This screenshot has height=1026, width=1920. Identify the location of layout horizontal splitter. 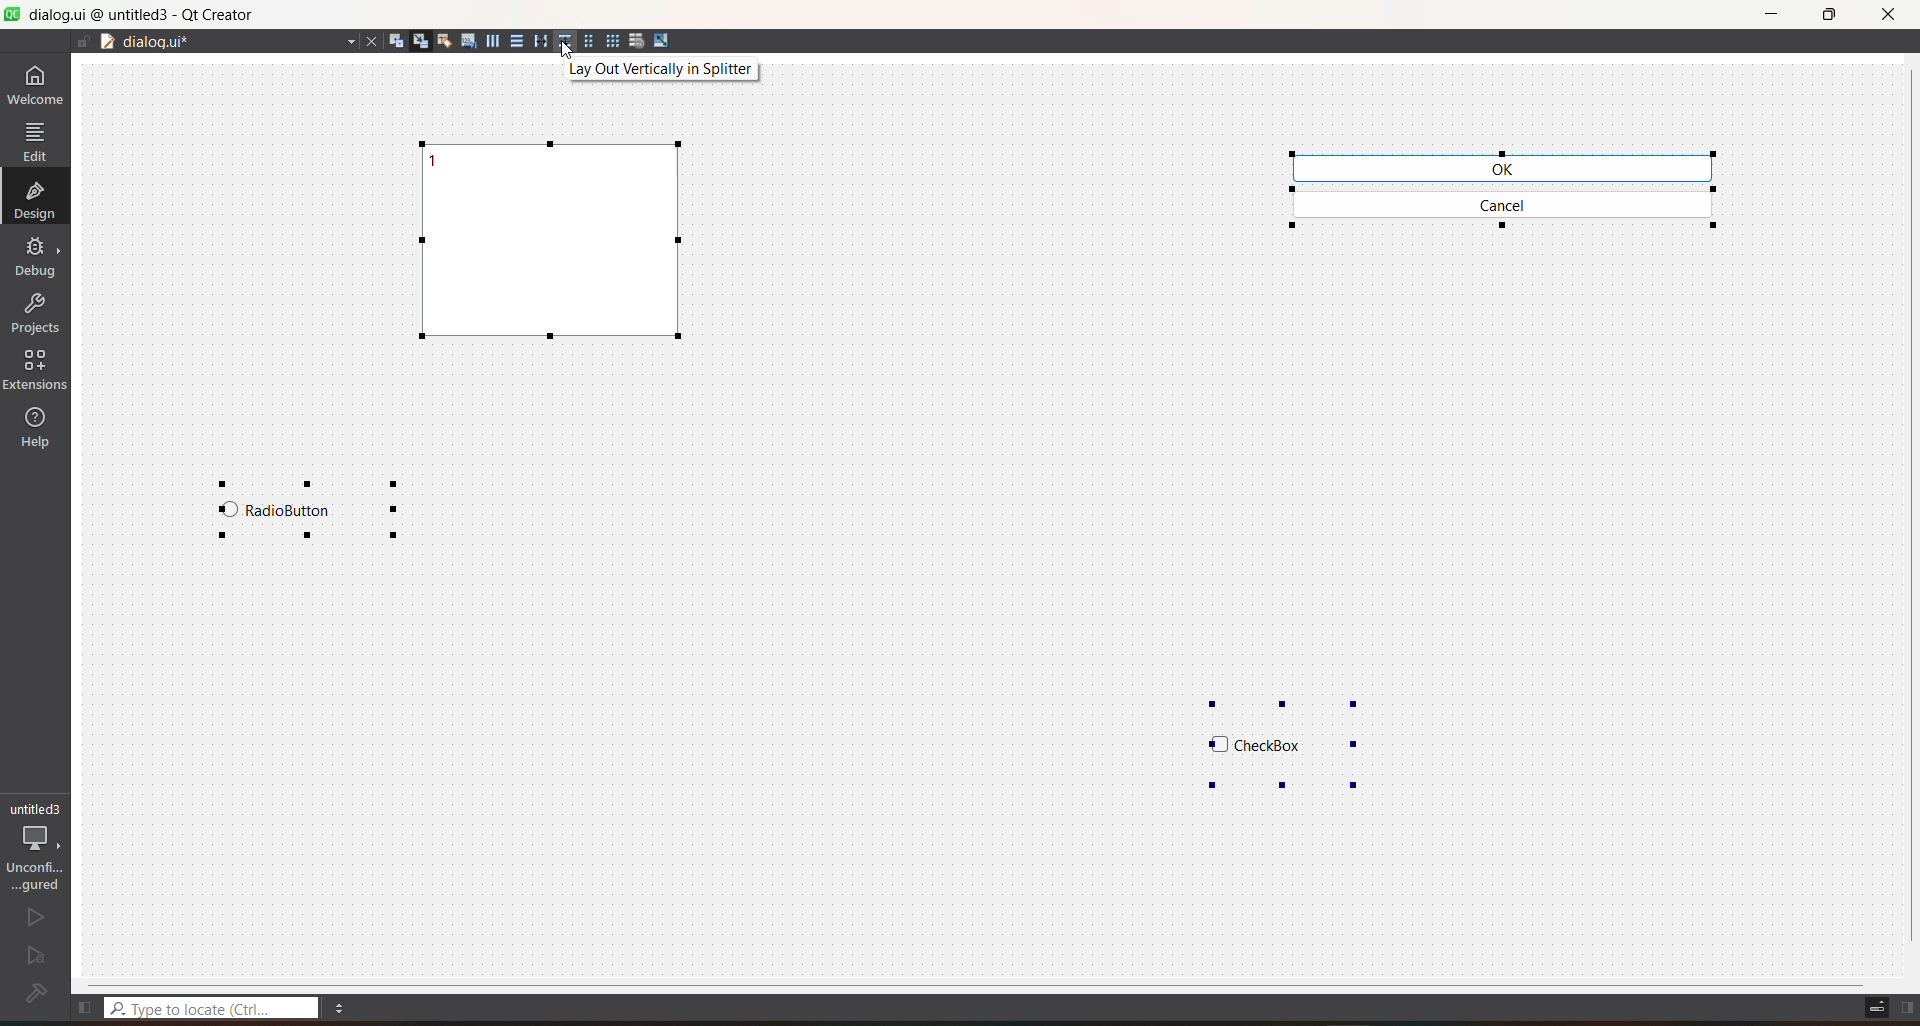
(537, 42).